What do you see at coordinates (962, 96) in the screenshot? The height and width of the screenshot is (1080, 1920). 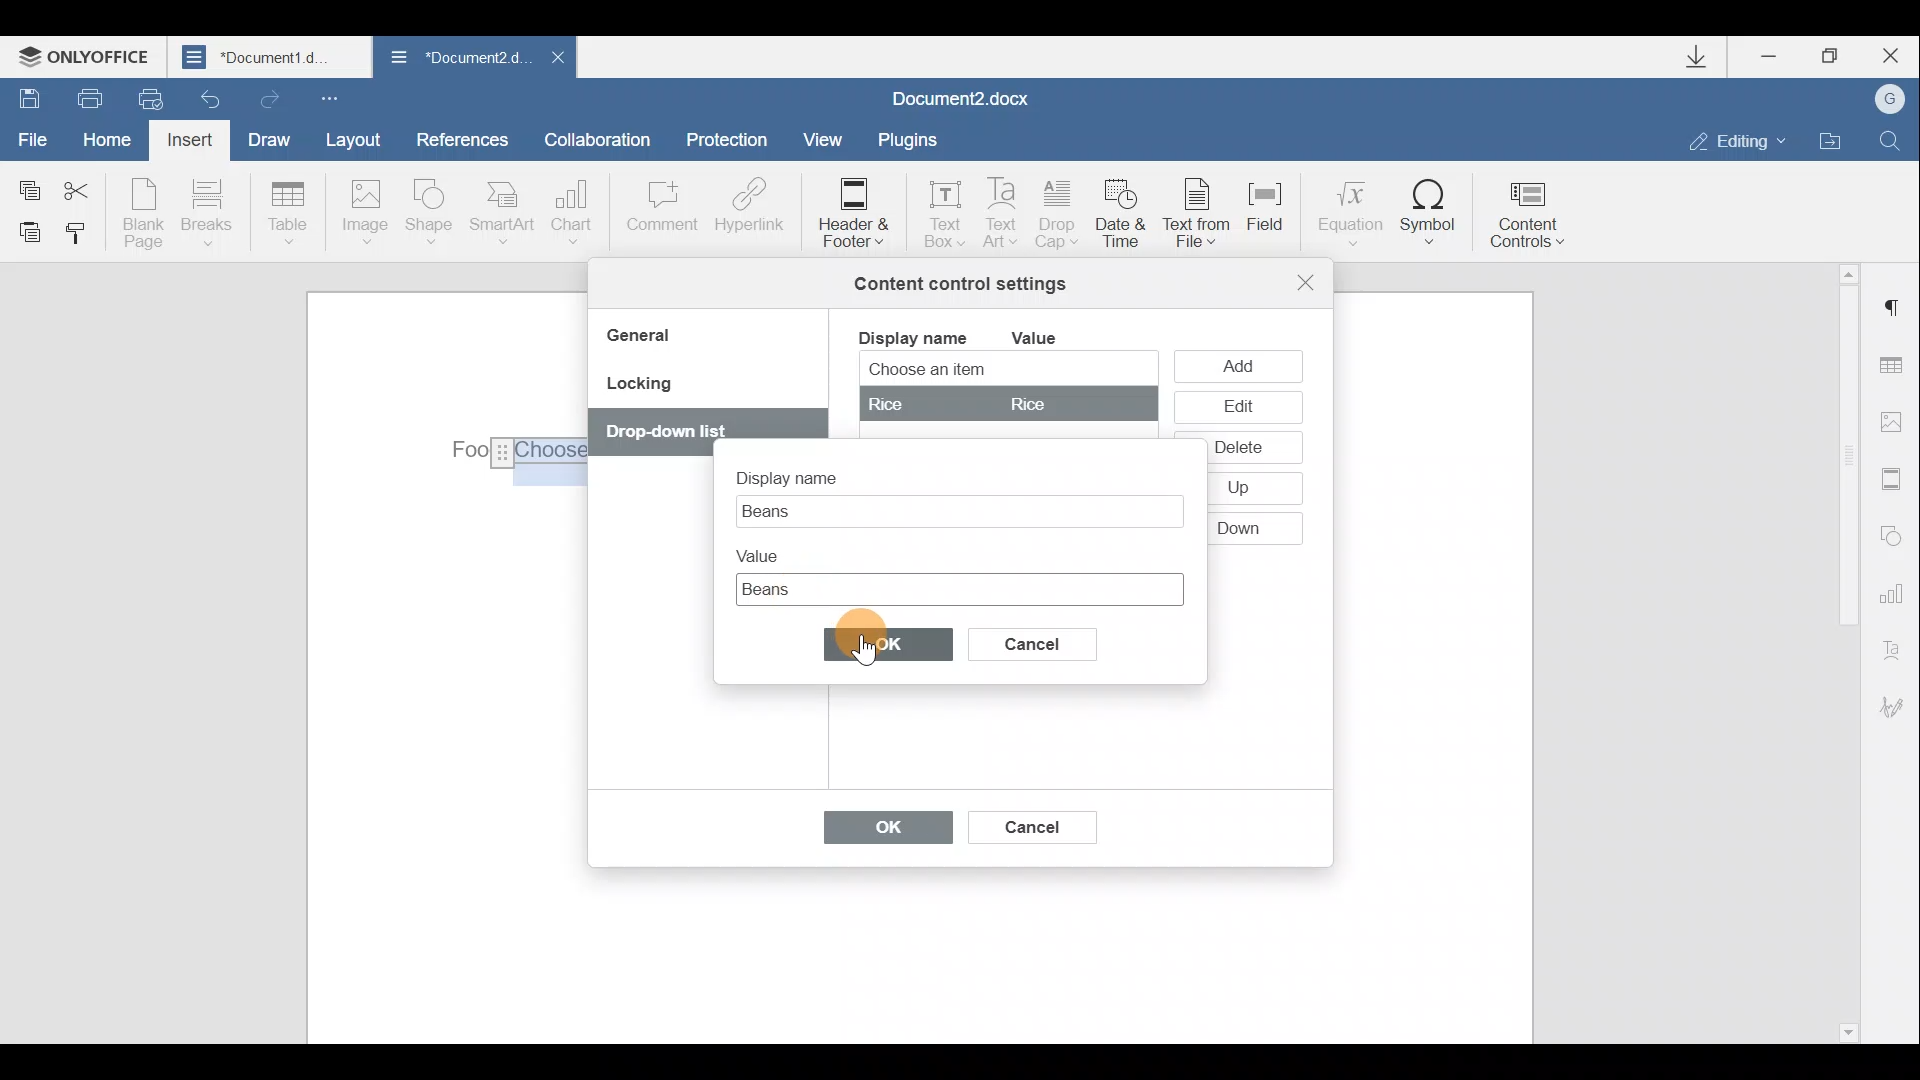 I see `Document2.docx` at bounding box center [962, 96].